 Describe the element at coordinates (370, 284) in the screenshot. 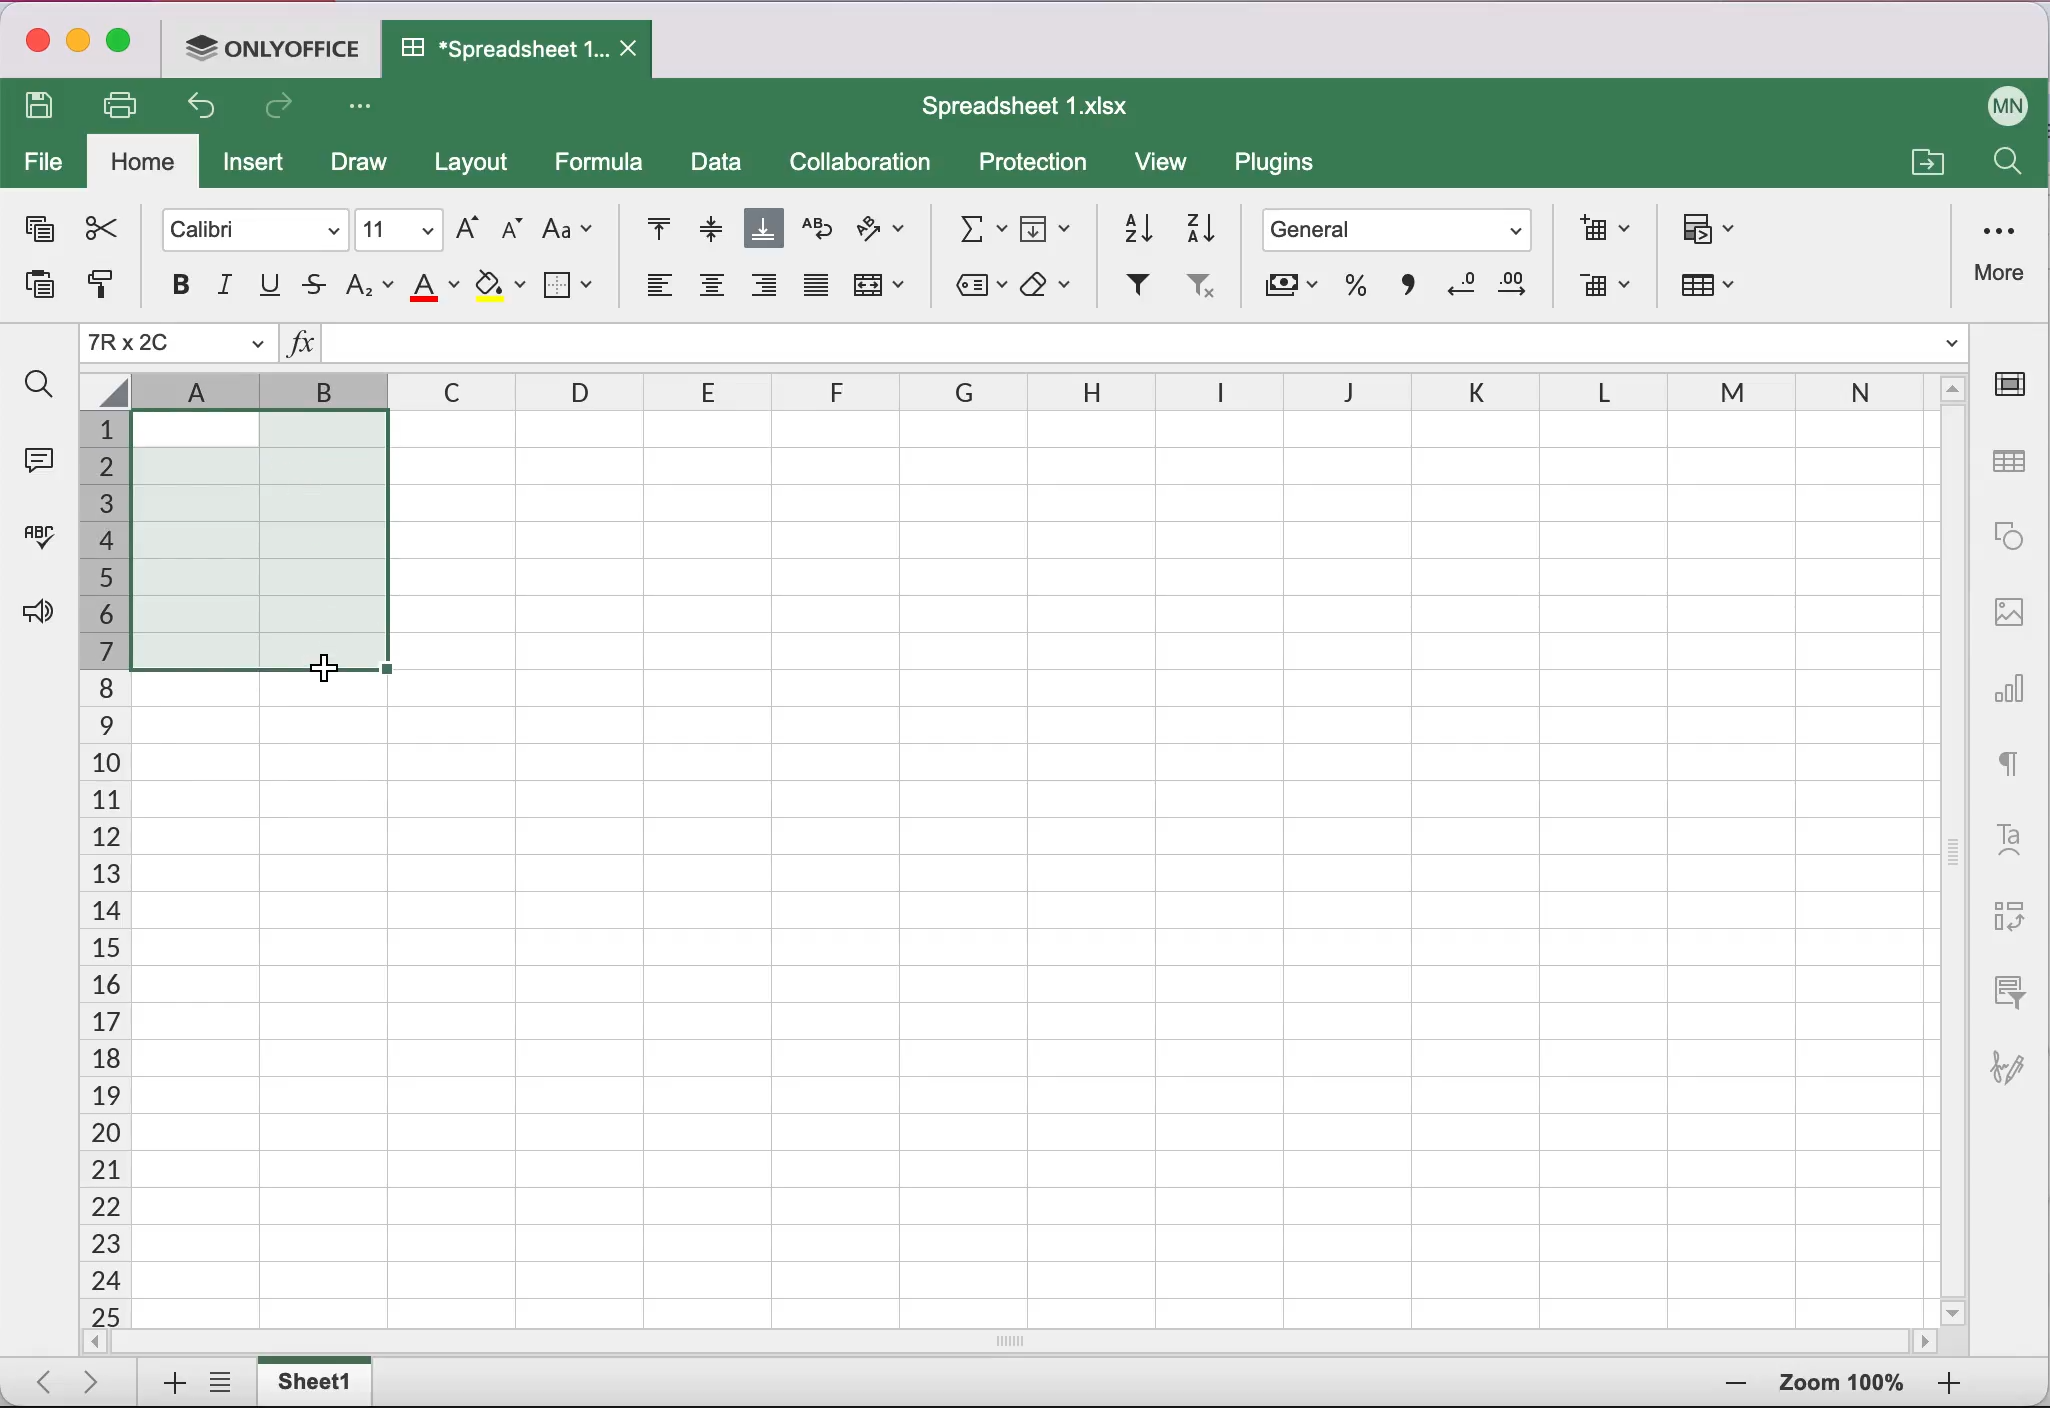

I see `subscript/superscript` at that location.